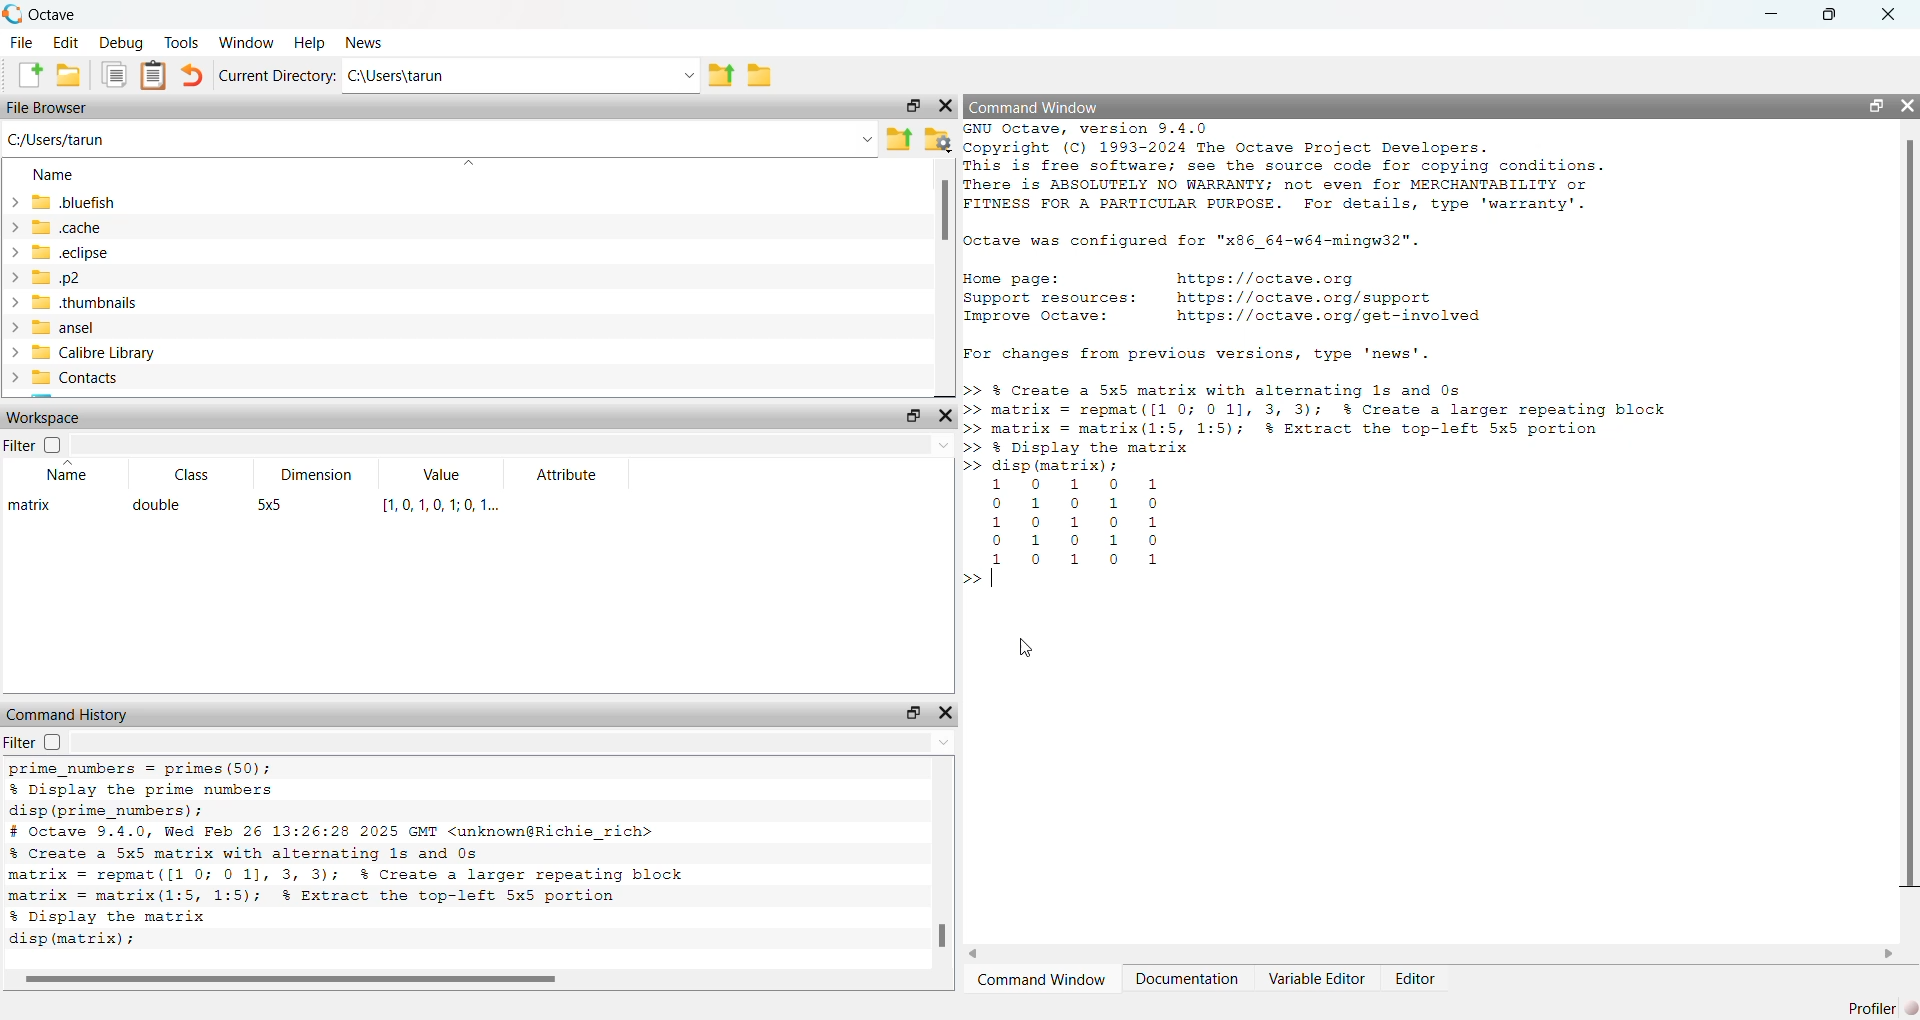  I want to click on C:/Users/tarun, so click(56, 139).